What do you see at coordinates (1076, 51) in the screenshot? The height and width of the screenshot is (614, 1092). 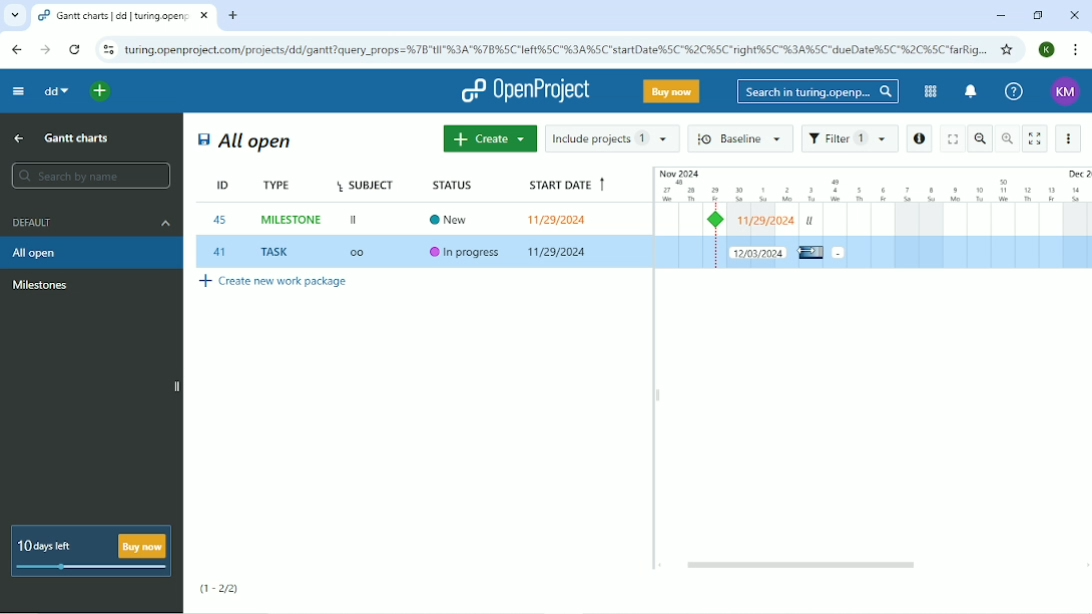 I see `Customize and control google chrome` at bounding box center [1076, 51].